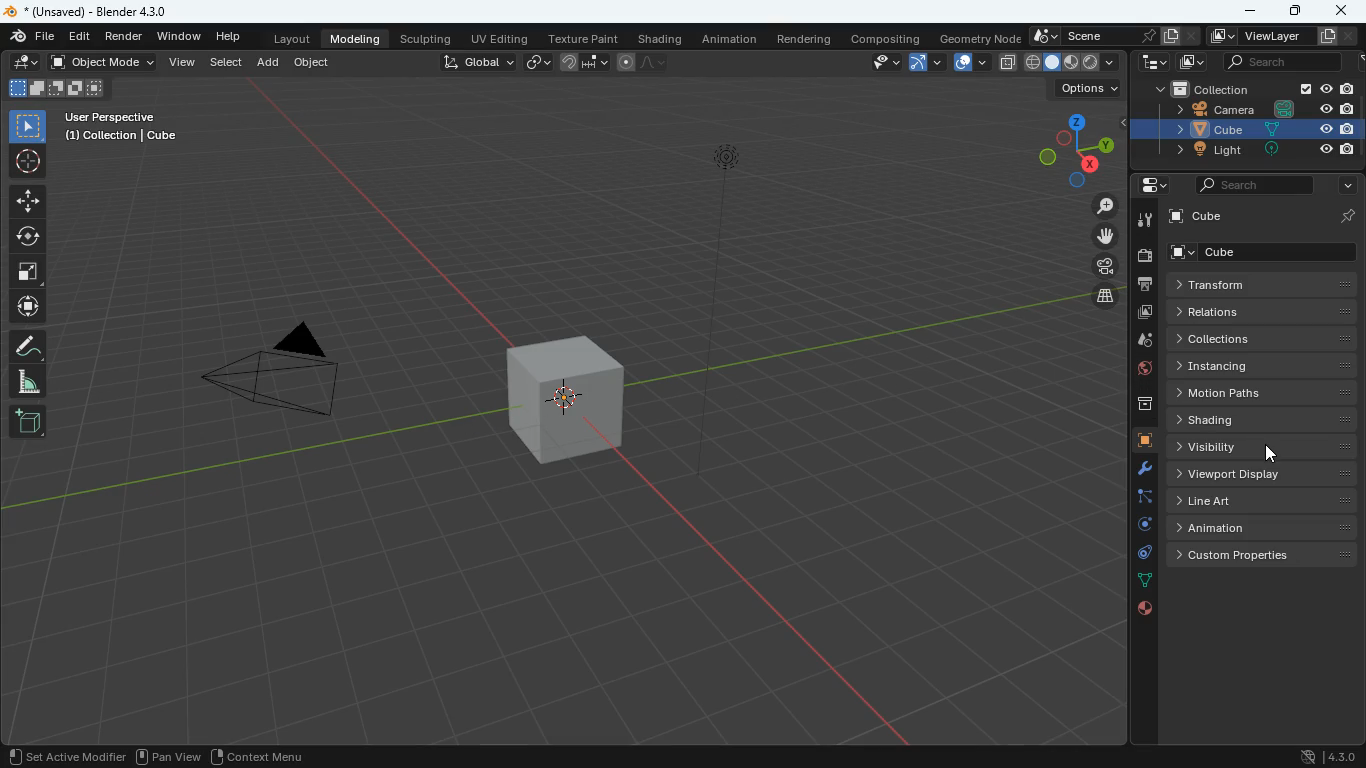 This screenshot has height=768, width=1366. I want to click on cube, so click(1266, 253).